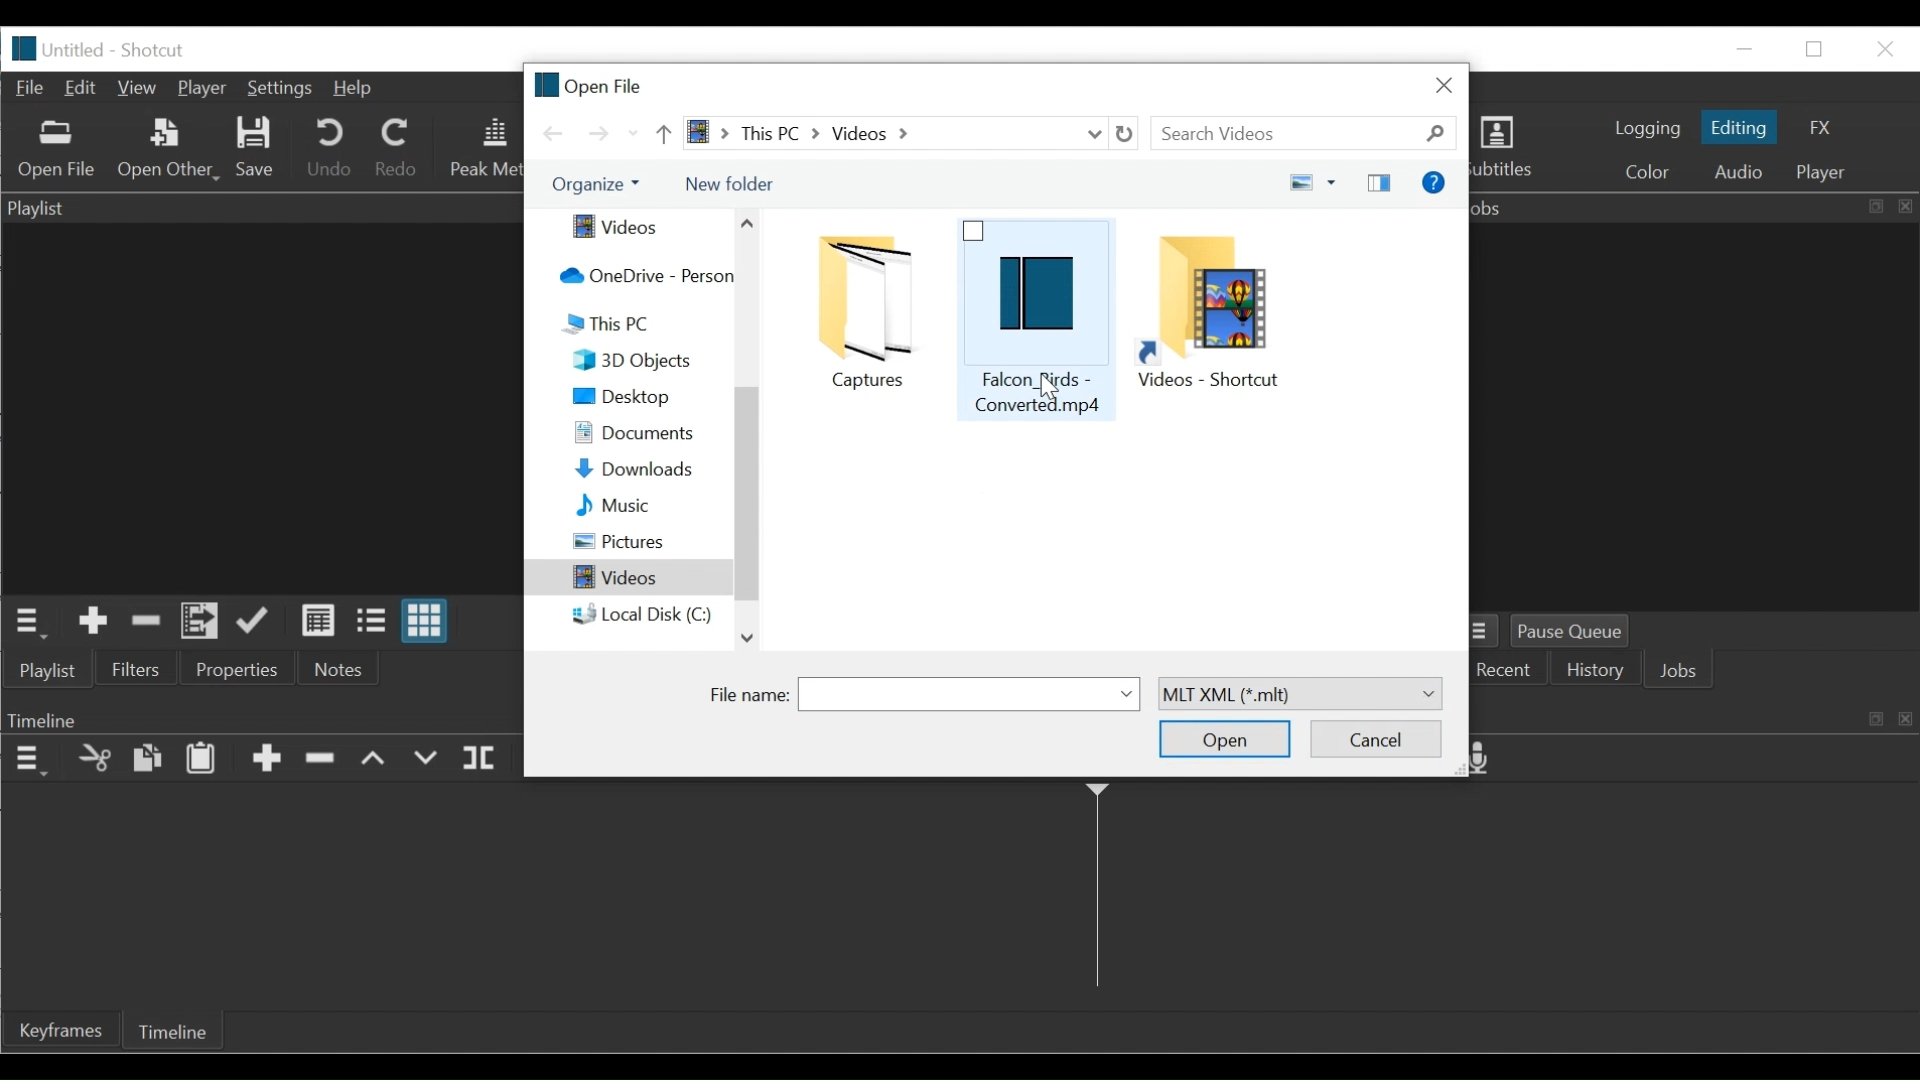  Describe the element at coordinates (1881, 48) in the screenshot. I see `Close` at that location.